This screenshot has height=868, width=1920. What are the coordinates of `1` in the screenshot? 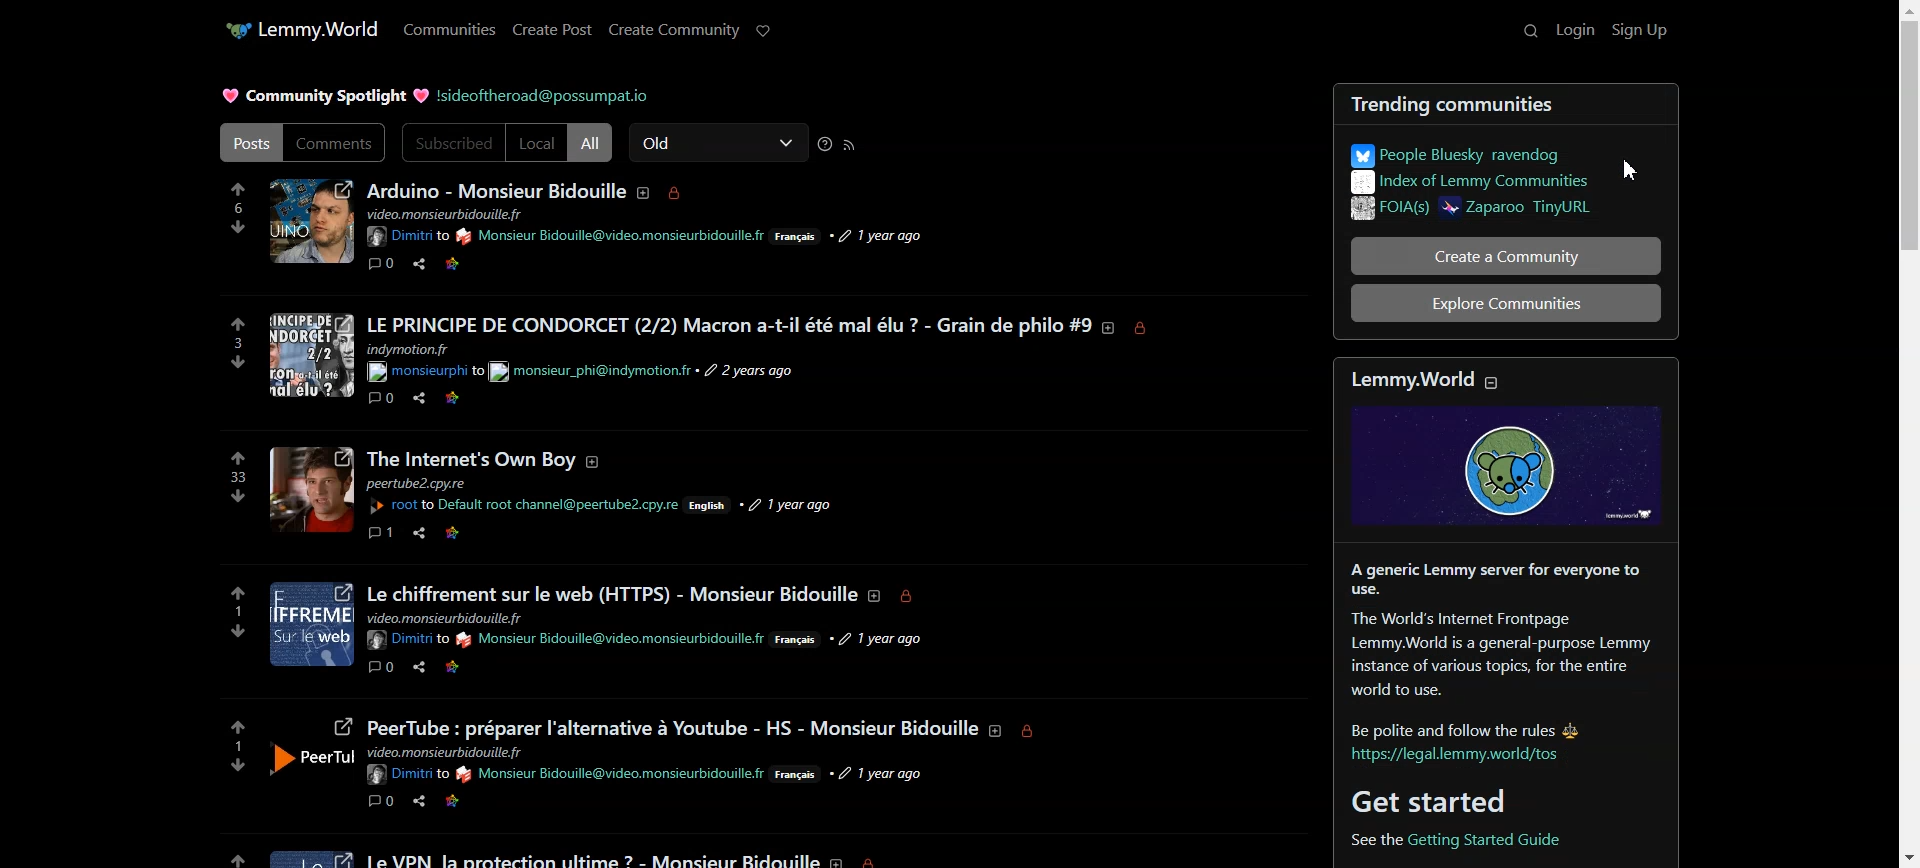 It's located at (234, 612).